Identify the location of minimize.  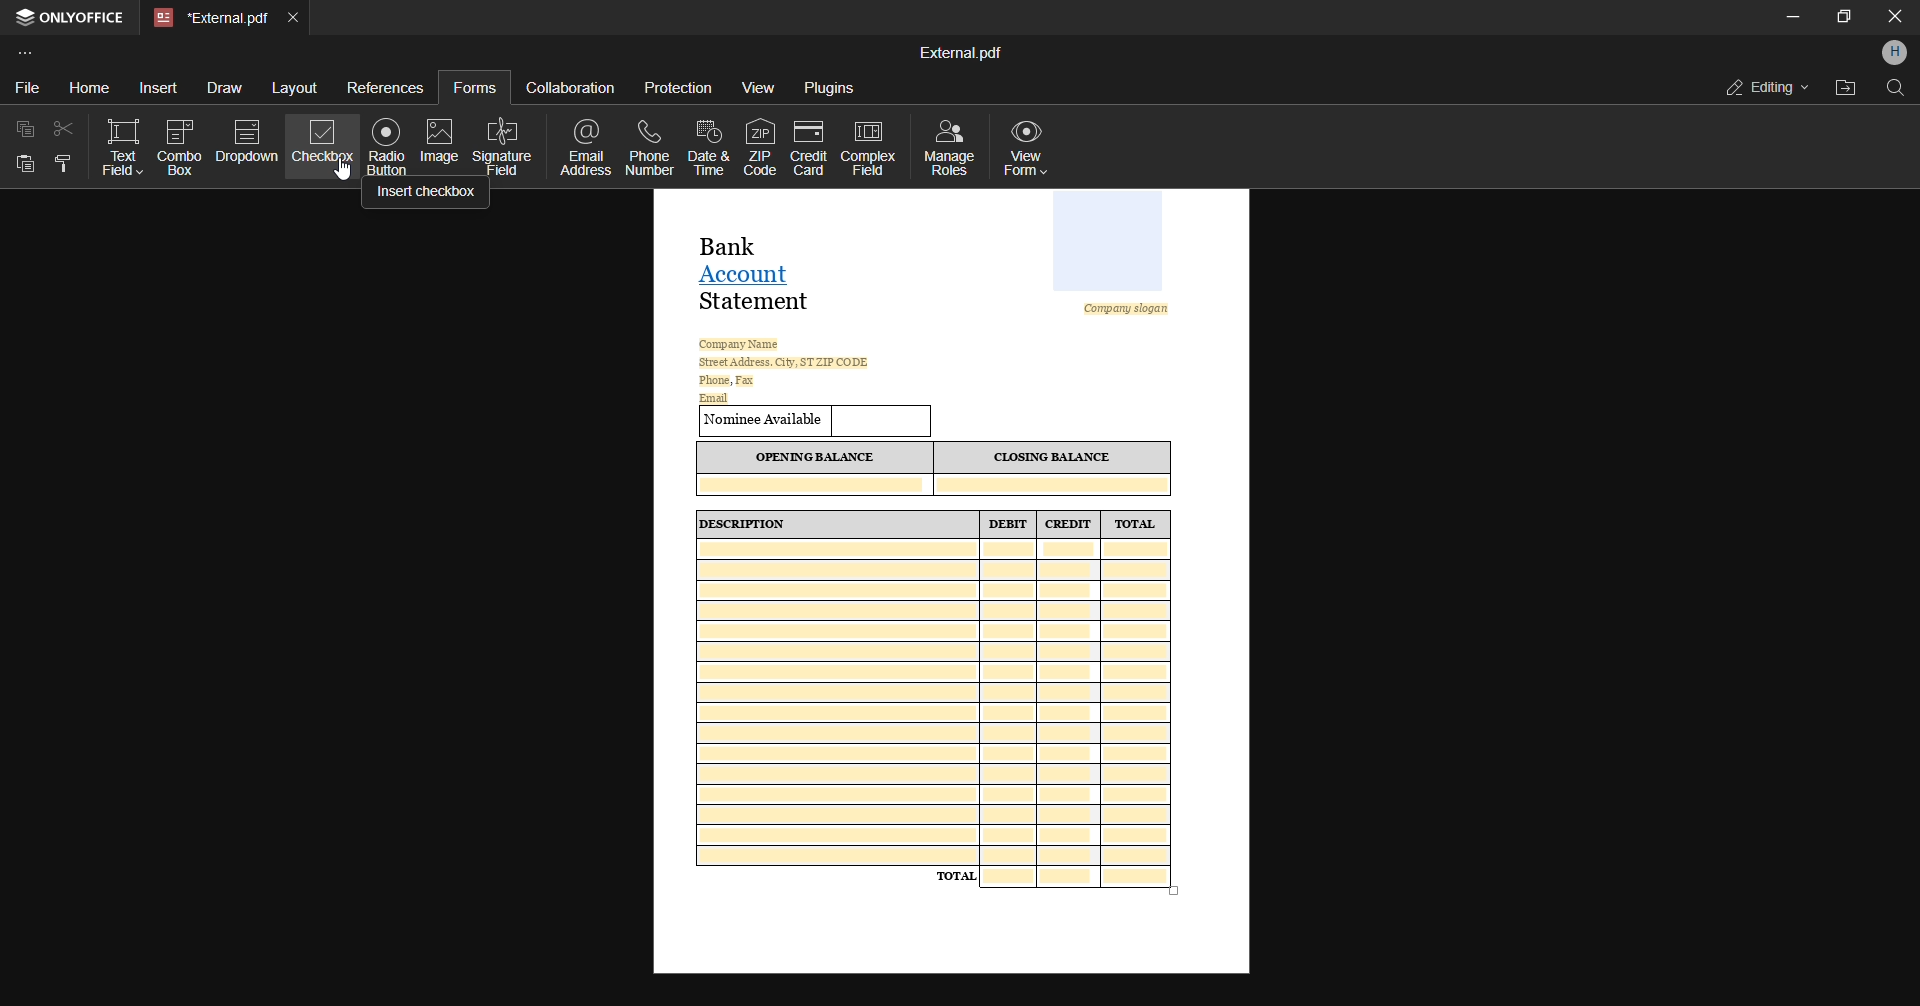
(1788, 17).